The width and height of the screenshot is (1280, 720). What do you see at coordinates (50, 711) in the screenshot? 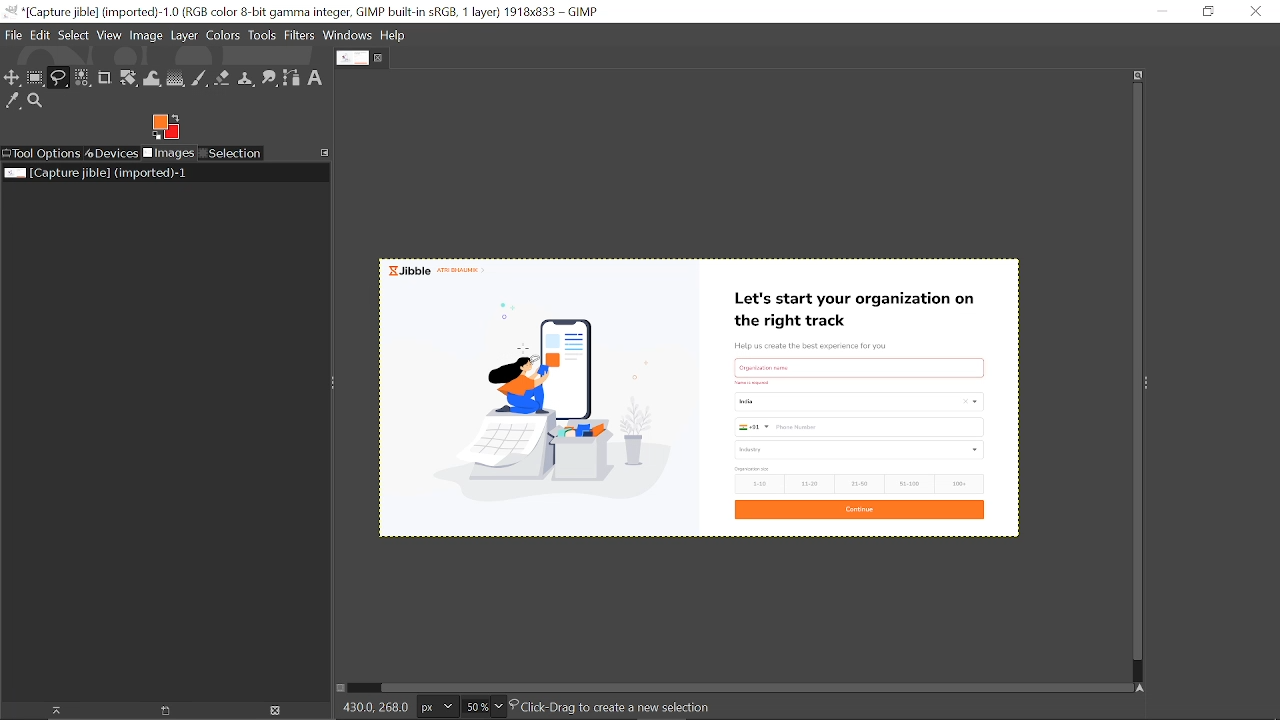
I see `Raise dispaly` at bounding box center [50, 711].